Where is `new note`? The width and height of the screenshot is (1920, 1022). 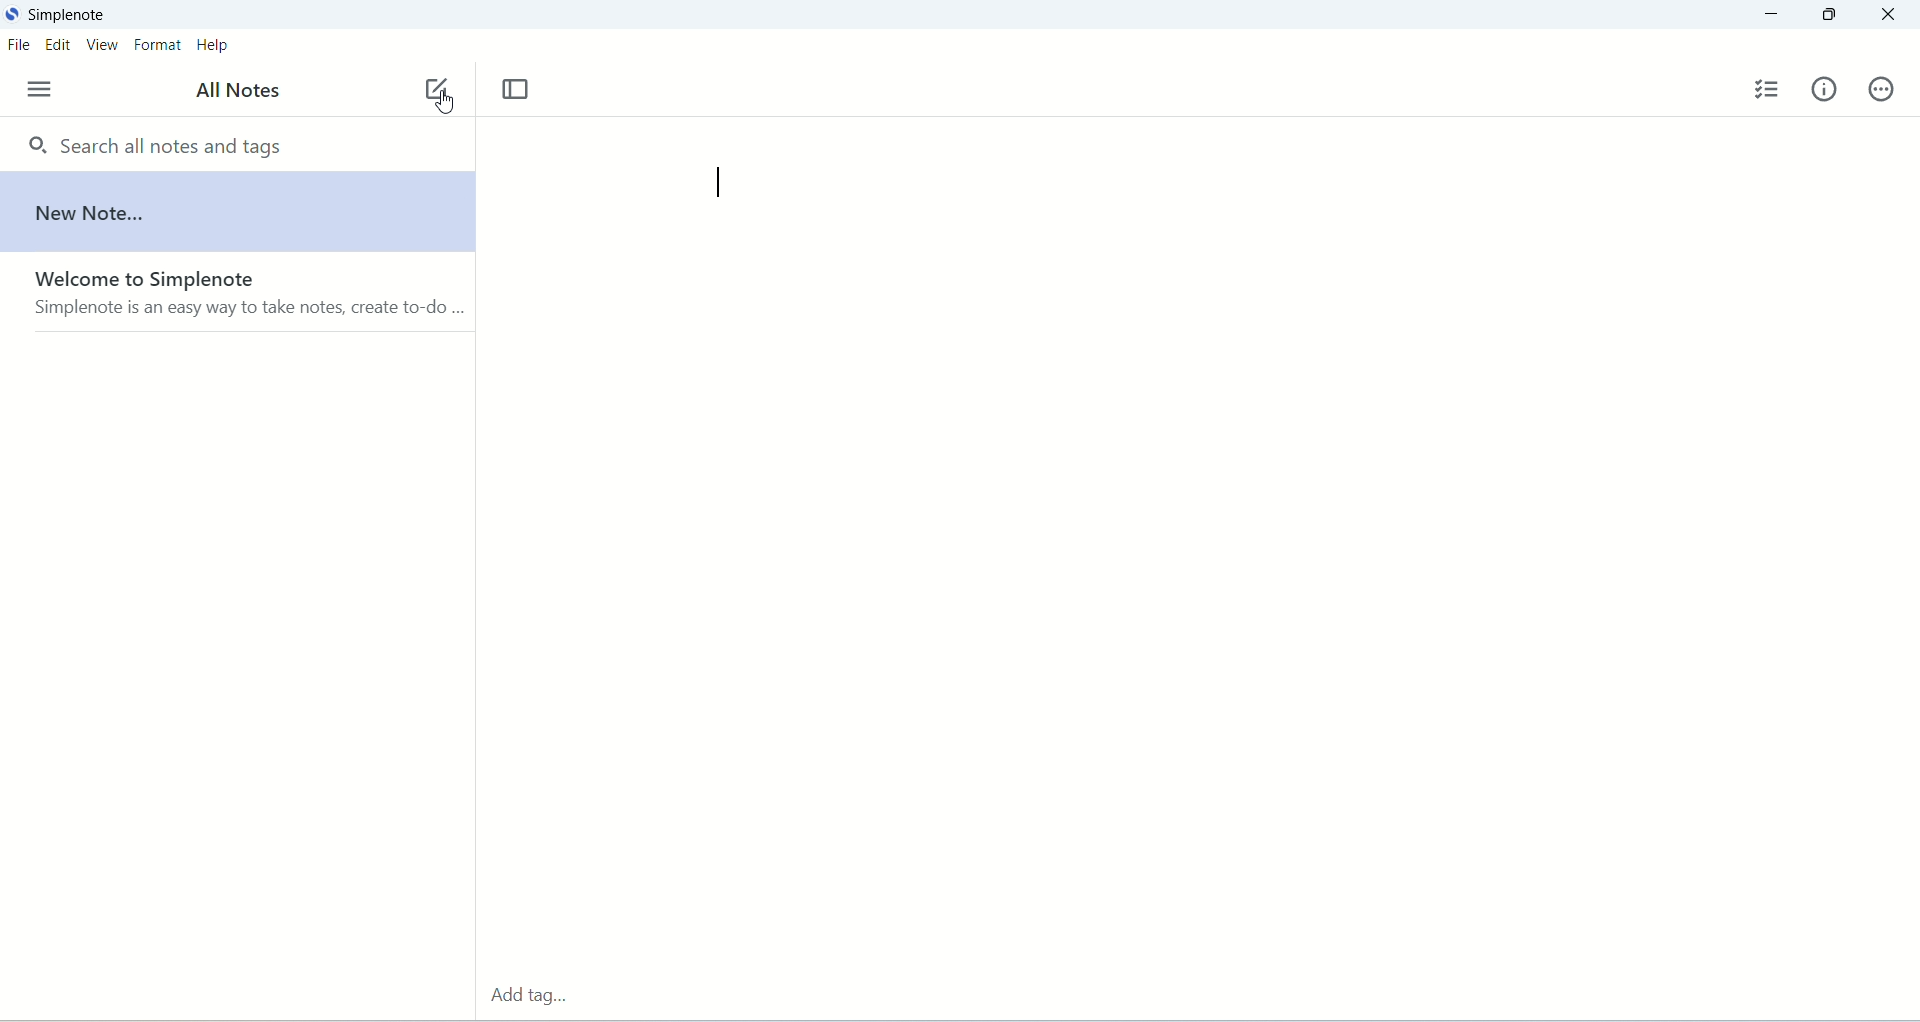 new note is located at coordinates (236, 211).